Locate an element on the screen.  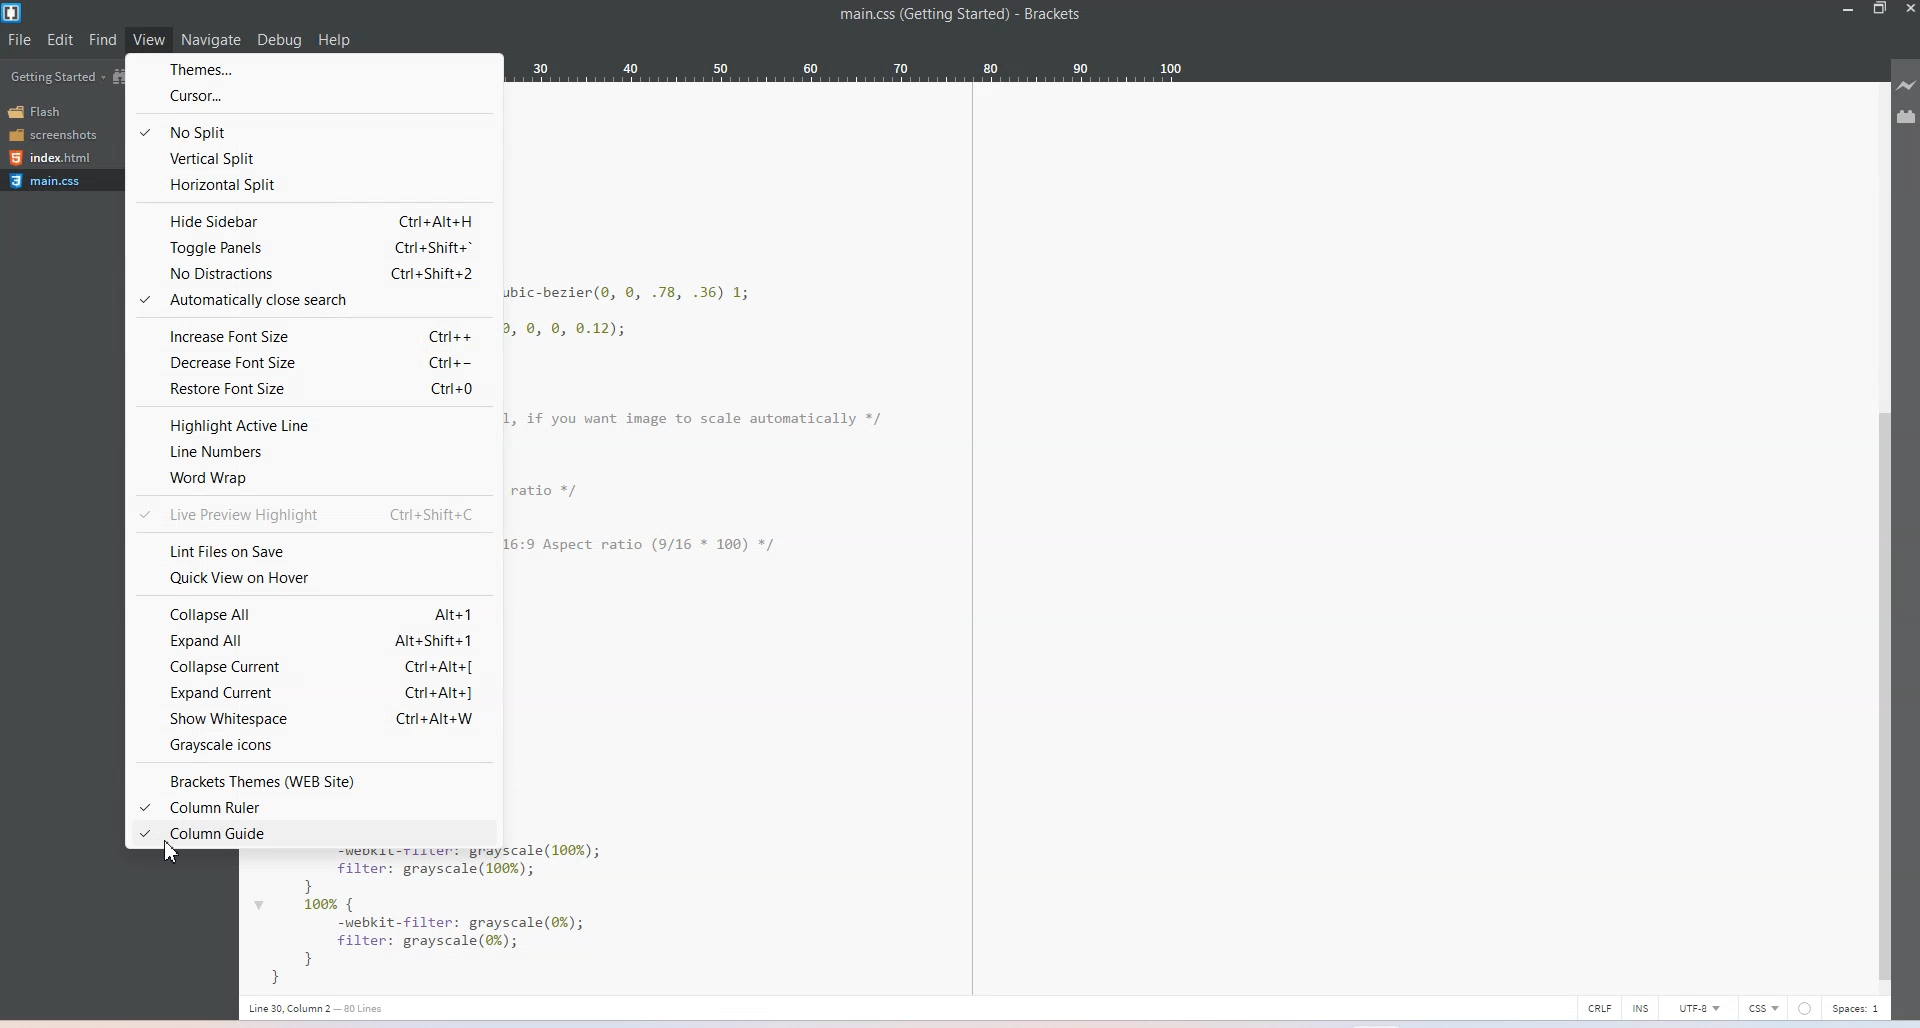
Edit is located at coordinates (61, 40).